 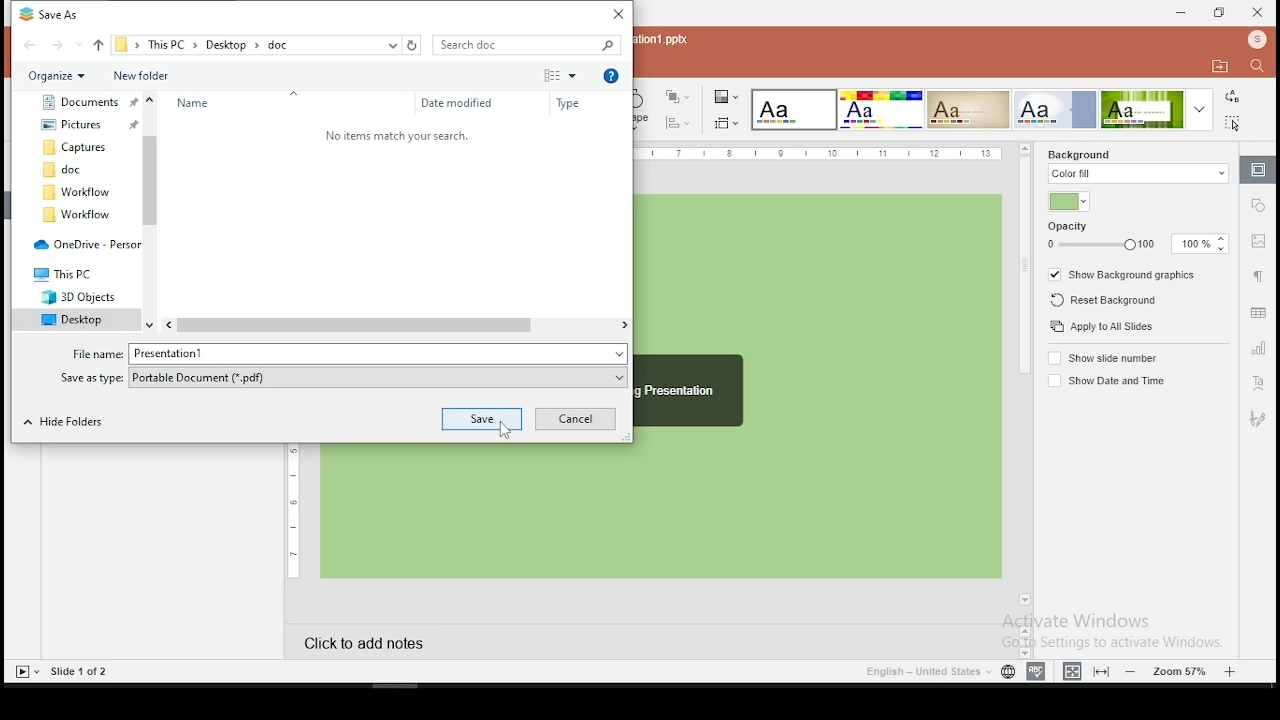 I want to click on Horizontal scrollbar, so click(x=396, y=325).